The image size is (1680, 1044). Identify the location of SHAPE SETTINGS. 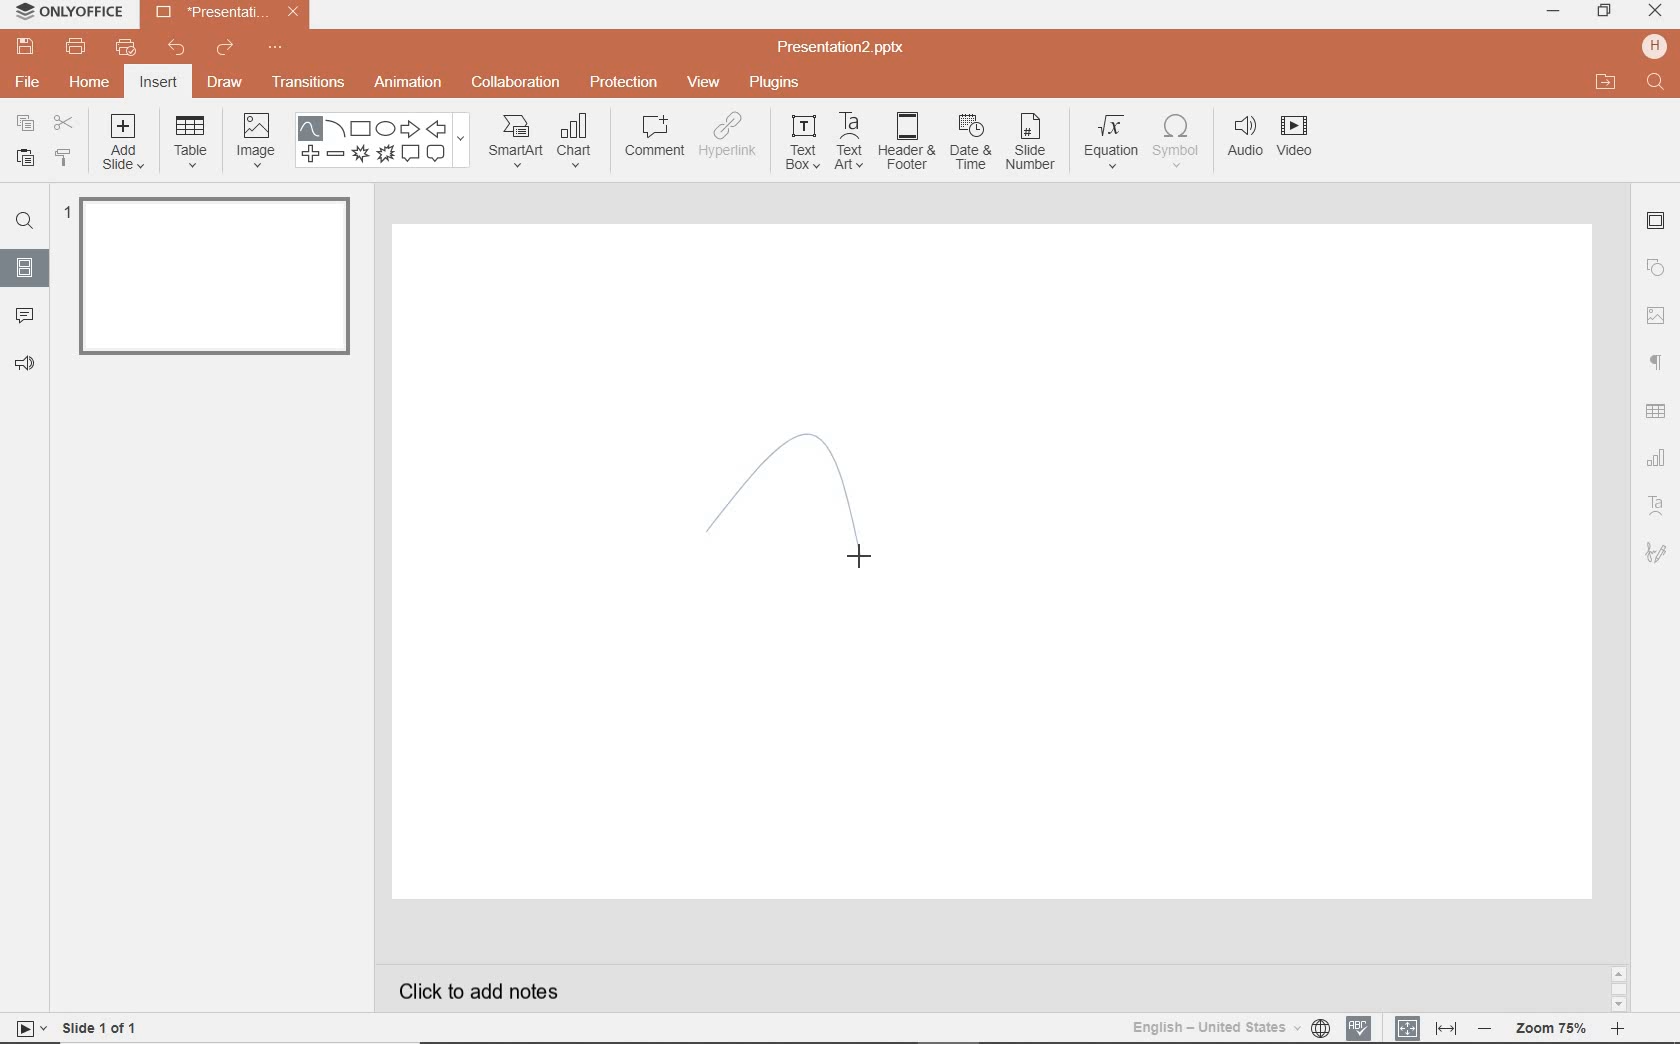
(1657, 268).